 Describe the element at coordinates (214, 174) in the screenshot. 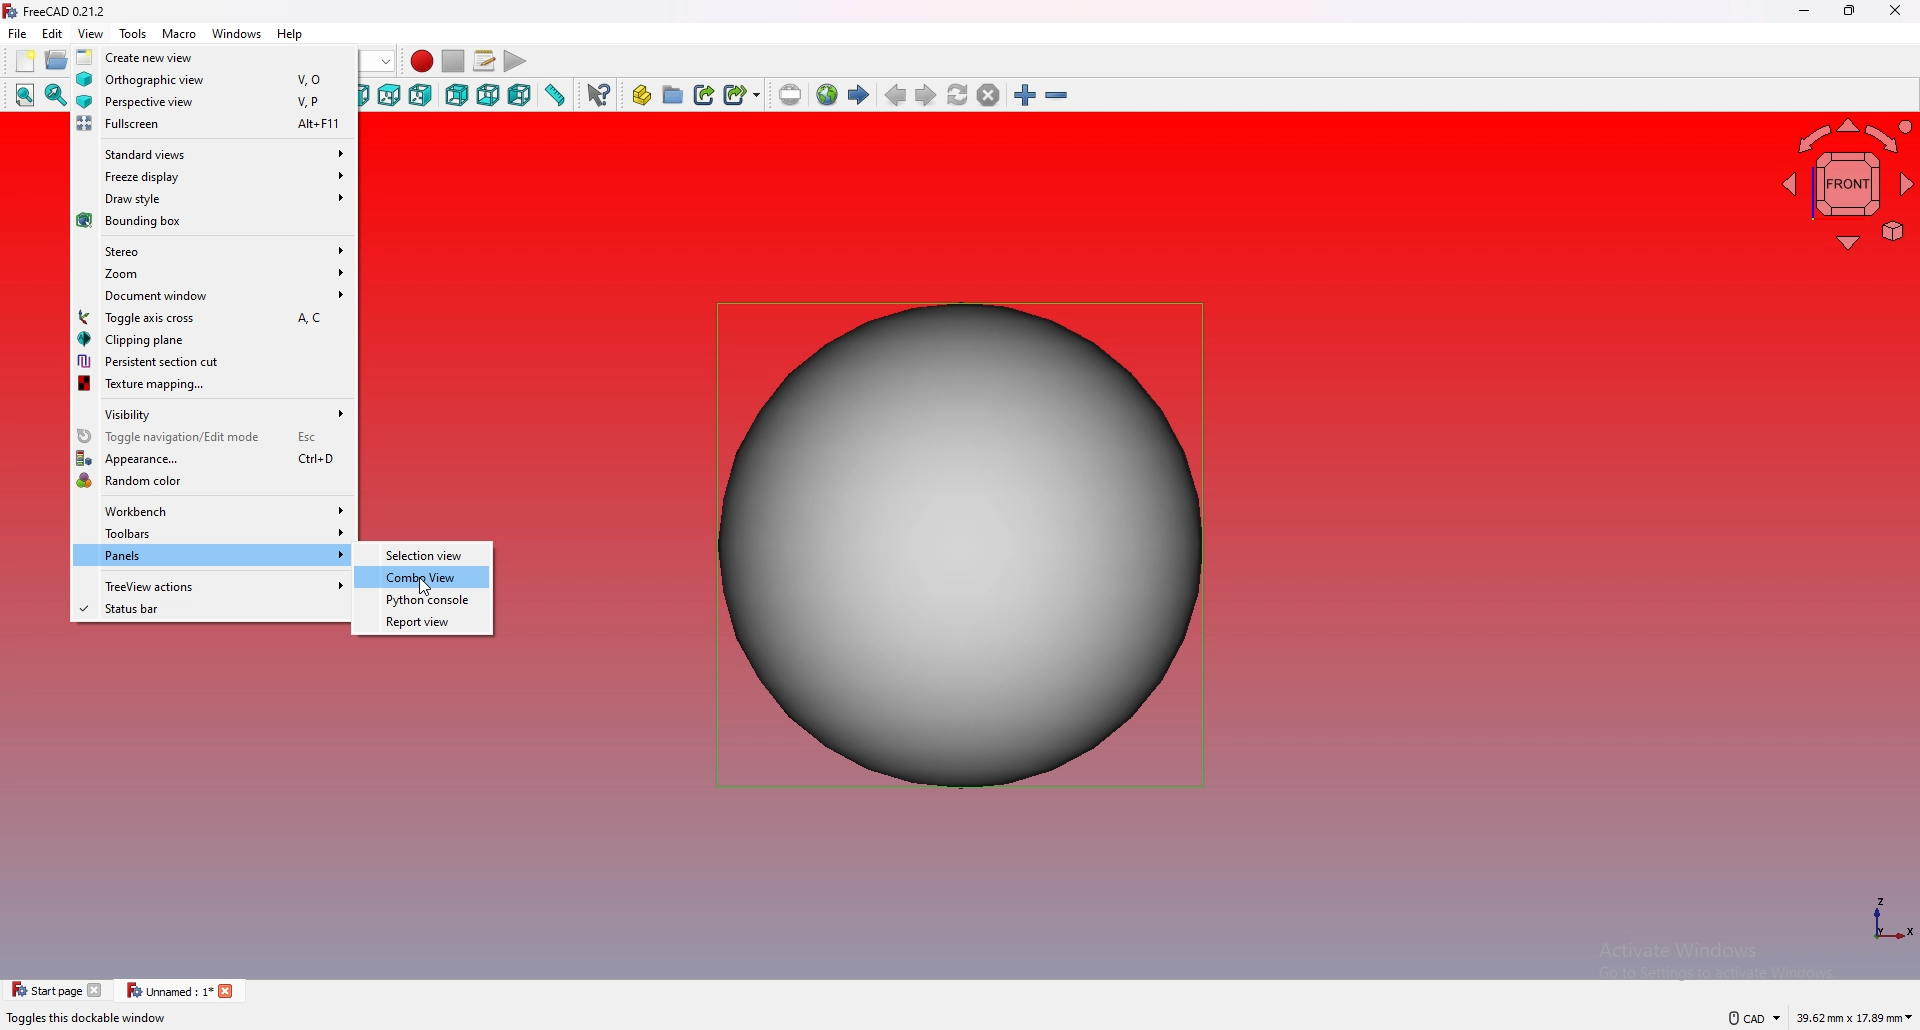

I see `freeze display` at that location.